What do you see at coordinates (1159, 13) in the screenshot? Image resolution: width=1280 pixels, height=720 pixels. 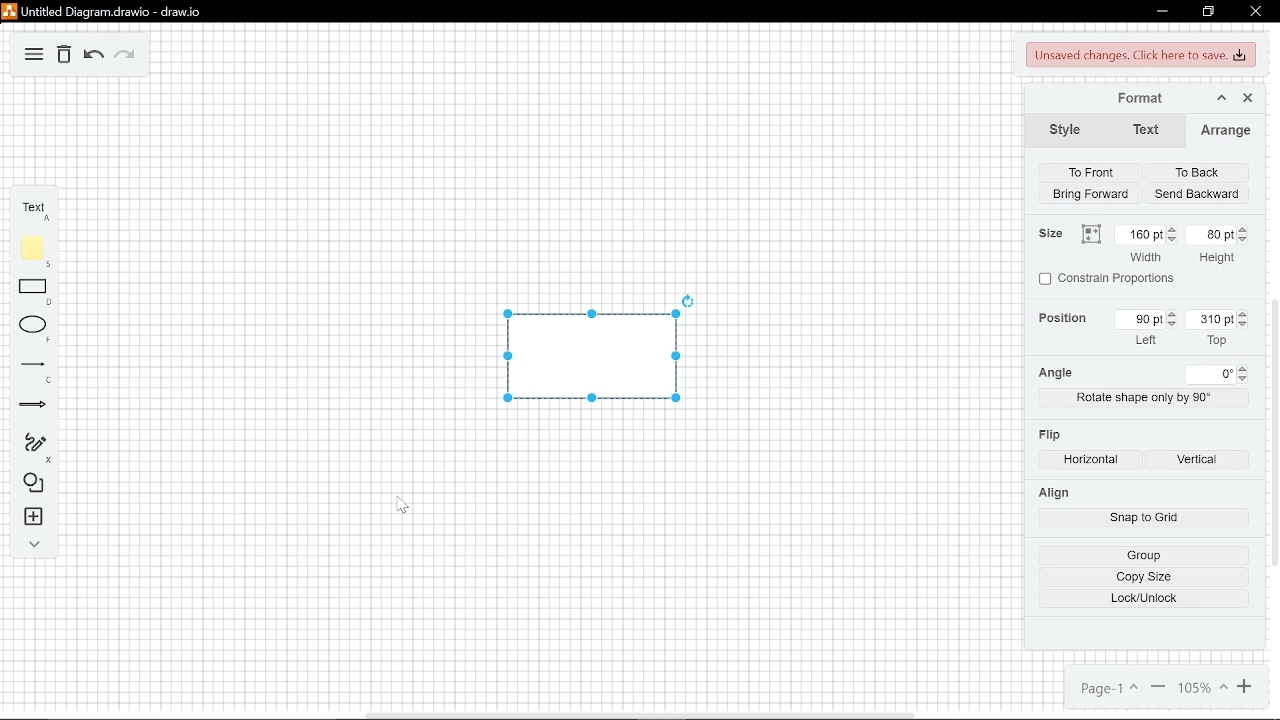 I see `minimize` at bounding box center [1159, 13].